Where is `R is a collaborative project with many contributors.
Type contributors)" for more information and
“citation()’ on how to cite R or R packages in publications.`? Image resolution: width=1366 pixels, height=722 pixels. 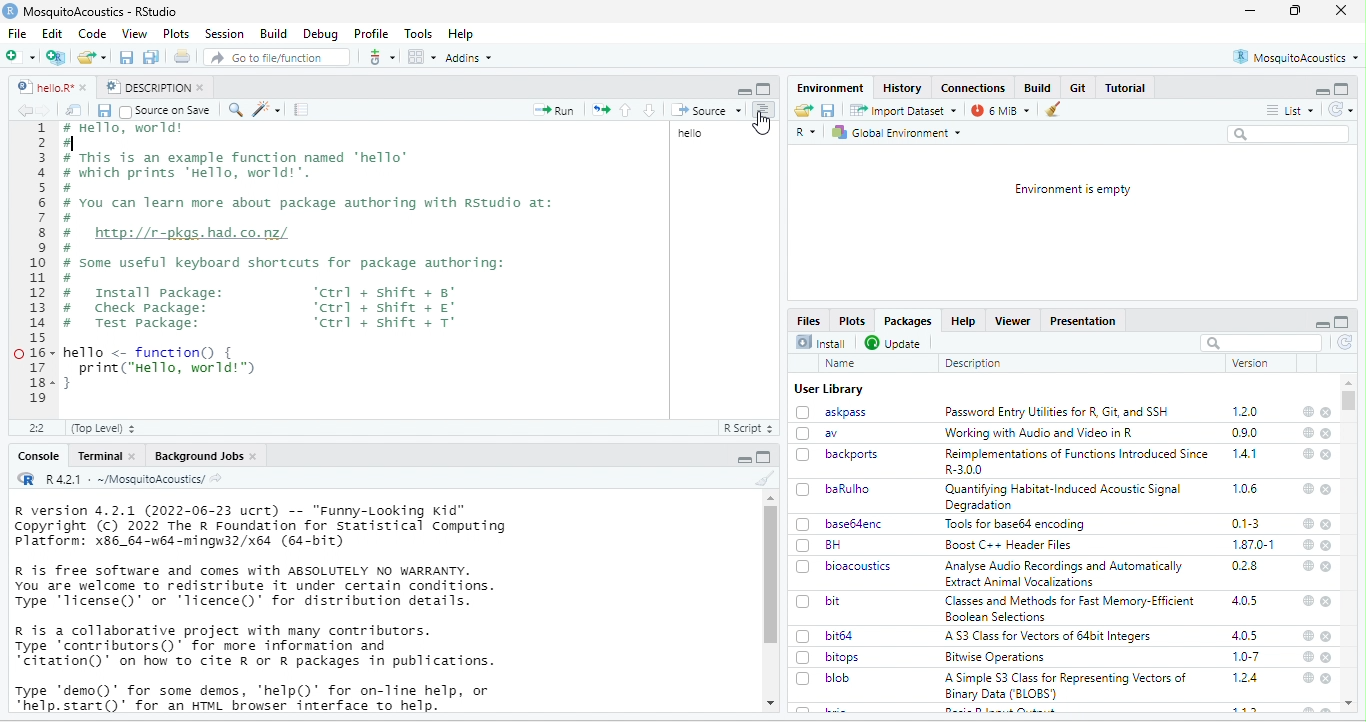
R is a collaborative project with many contributors.
Type contributors)" for more information and
“citation()’ on how to cite R or R packages in publications. is located at coordinates (255, 648).